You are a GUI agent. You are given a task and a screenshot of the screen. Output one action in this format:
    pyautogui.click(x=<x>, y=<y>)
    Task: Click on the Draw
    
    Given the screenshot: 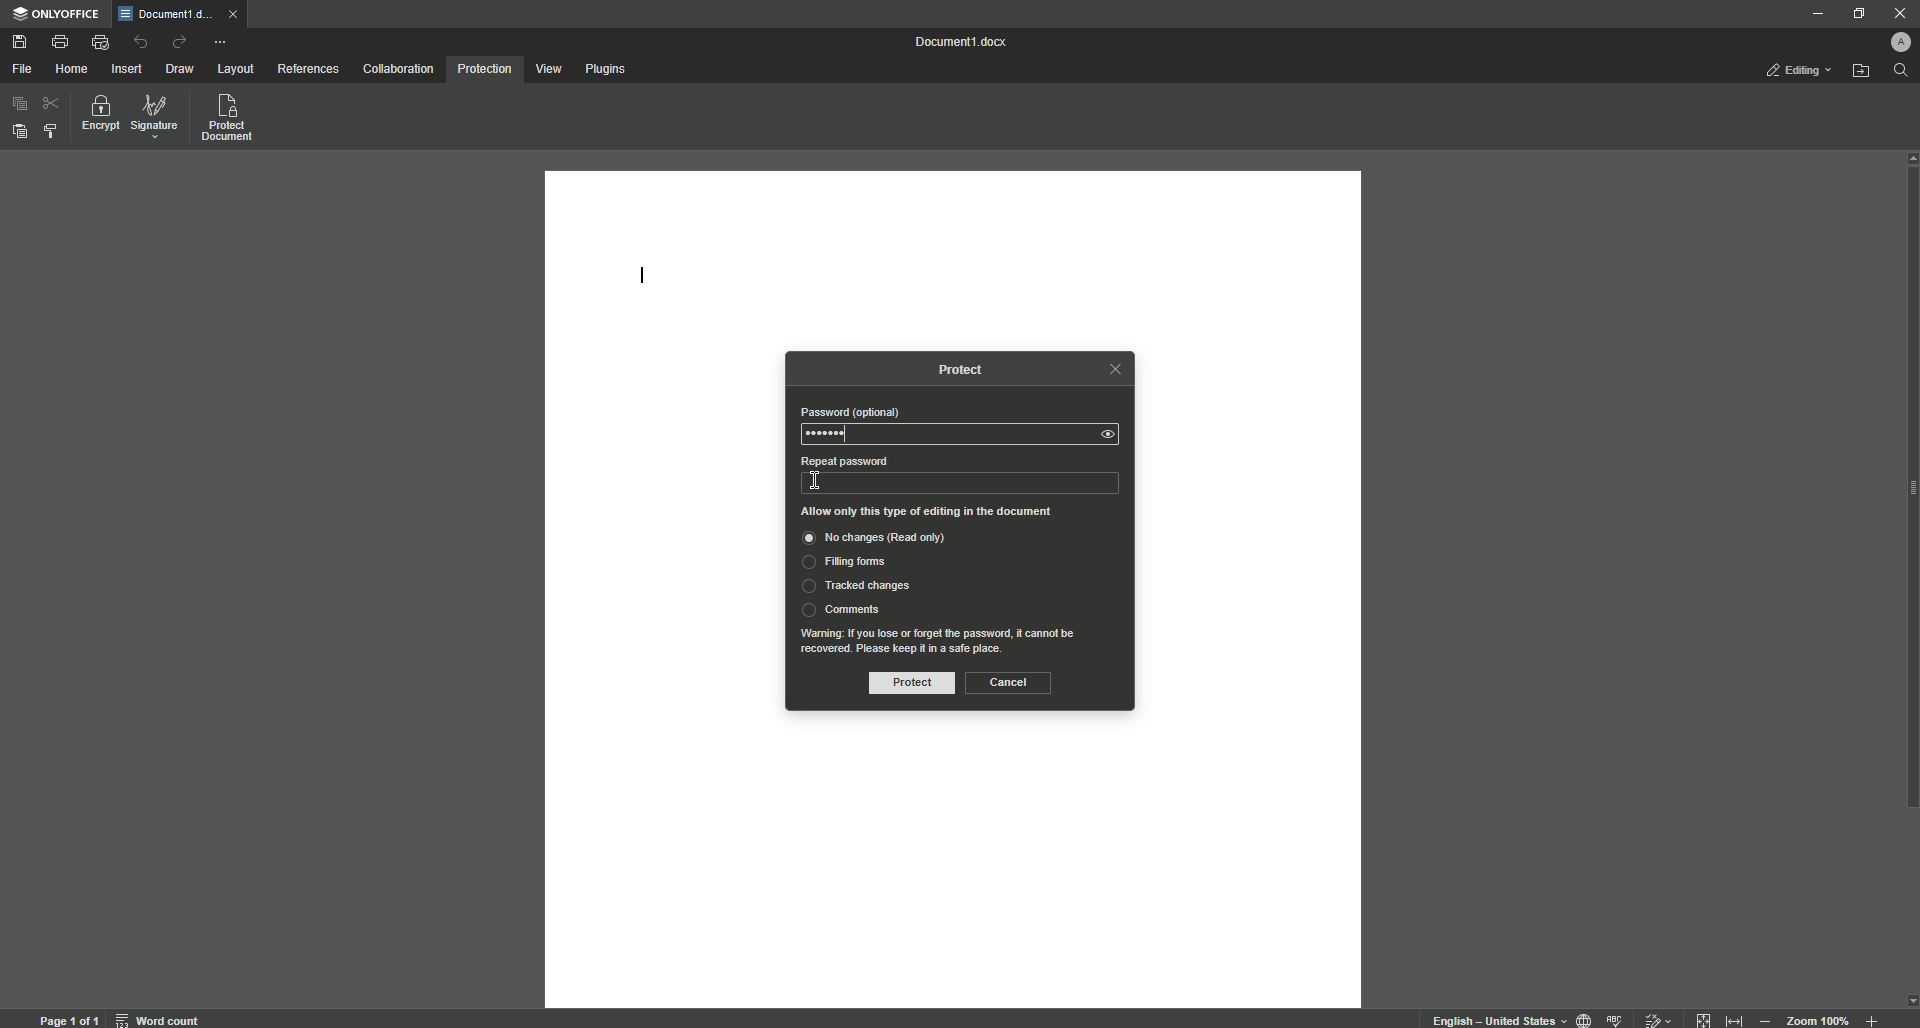 What is the action you would take?
    pyautogui.click(x=182, y=69)
    